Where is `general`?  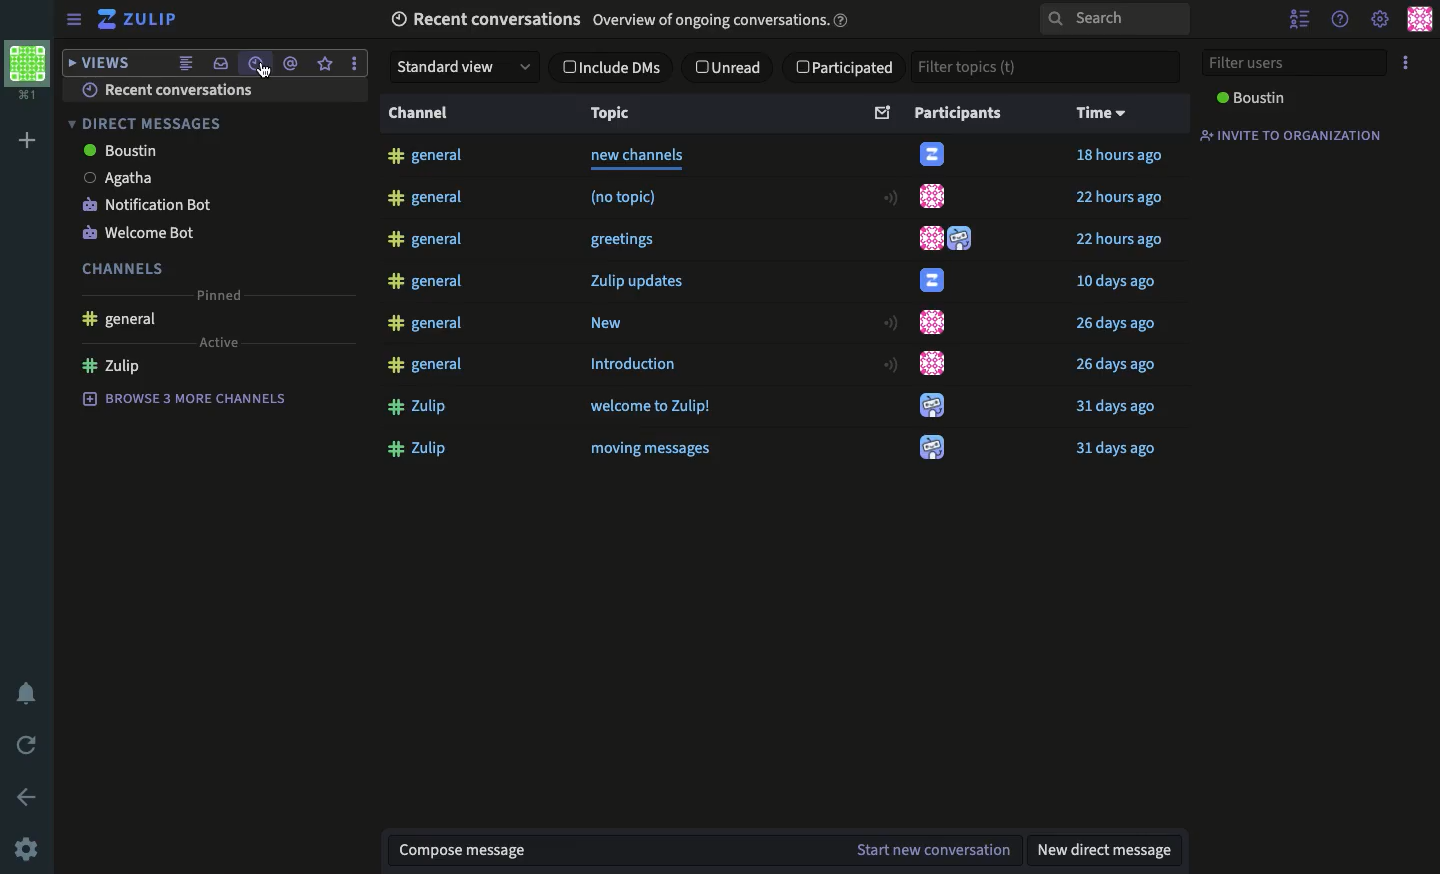 general is located at coordinates (426, 243).